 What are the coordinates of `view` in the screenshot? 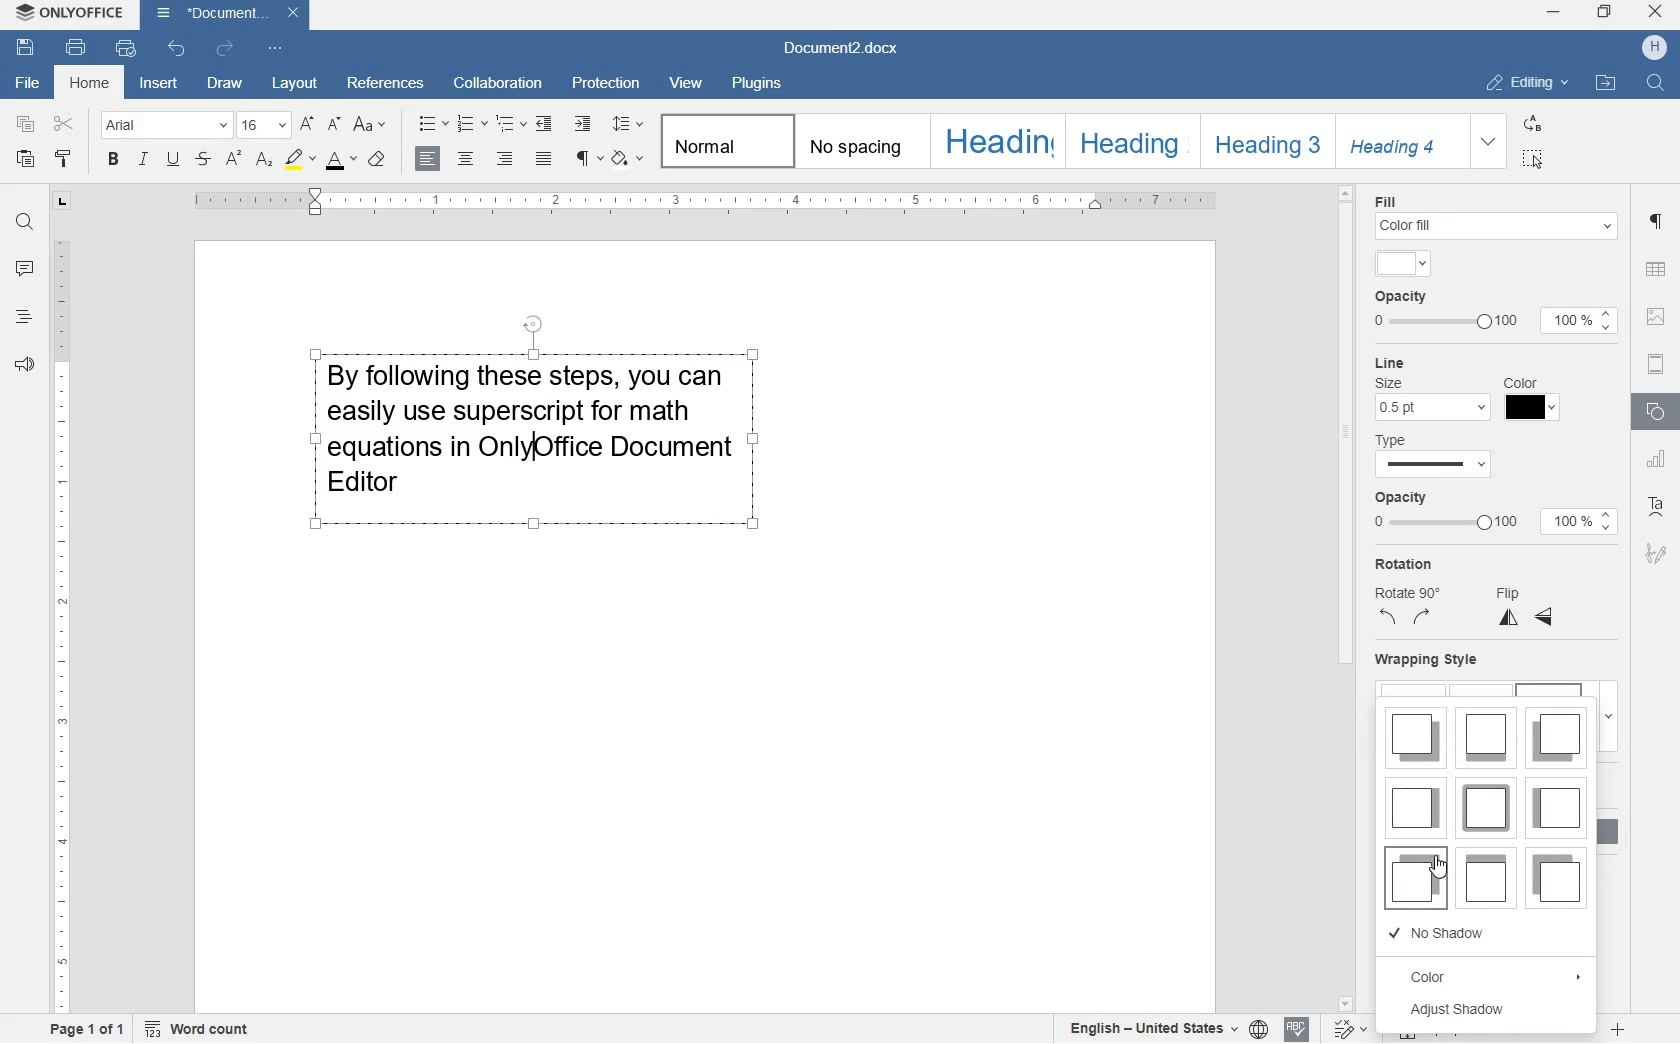 It's located at (687, 84).